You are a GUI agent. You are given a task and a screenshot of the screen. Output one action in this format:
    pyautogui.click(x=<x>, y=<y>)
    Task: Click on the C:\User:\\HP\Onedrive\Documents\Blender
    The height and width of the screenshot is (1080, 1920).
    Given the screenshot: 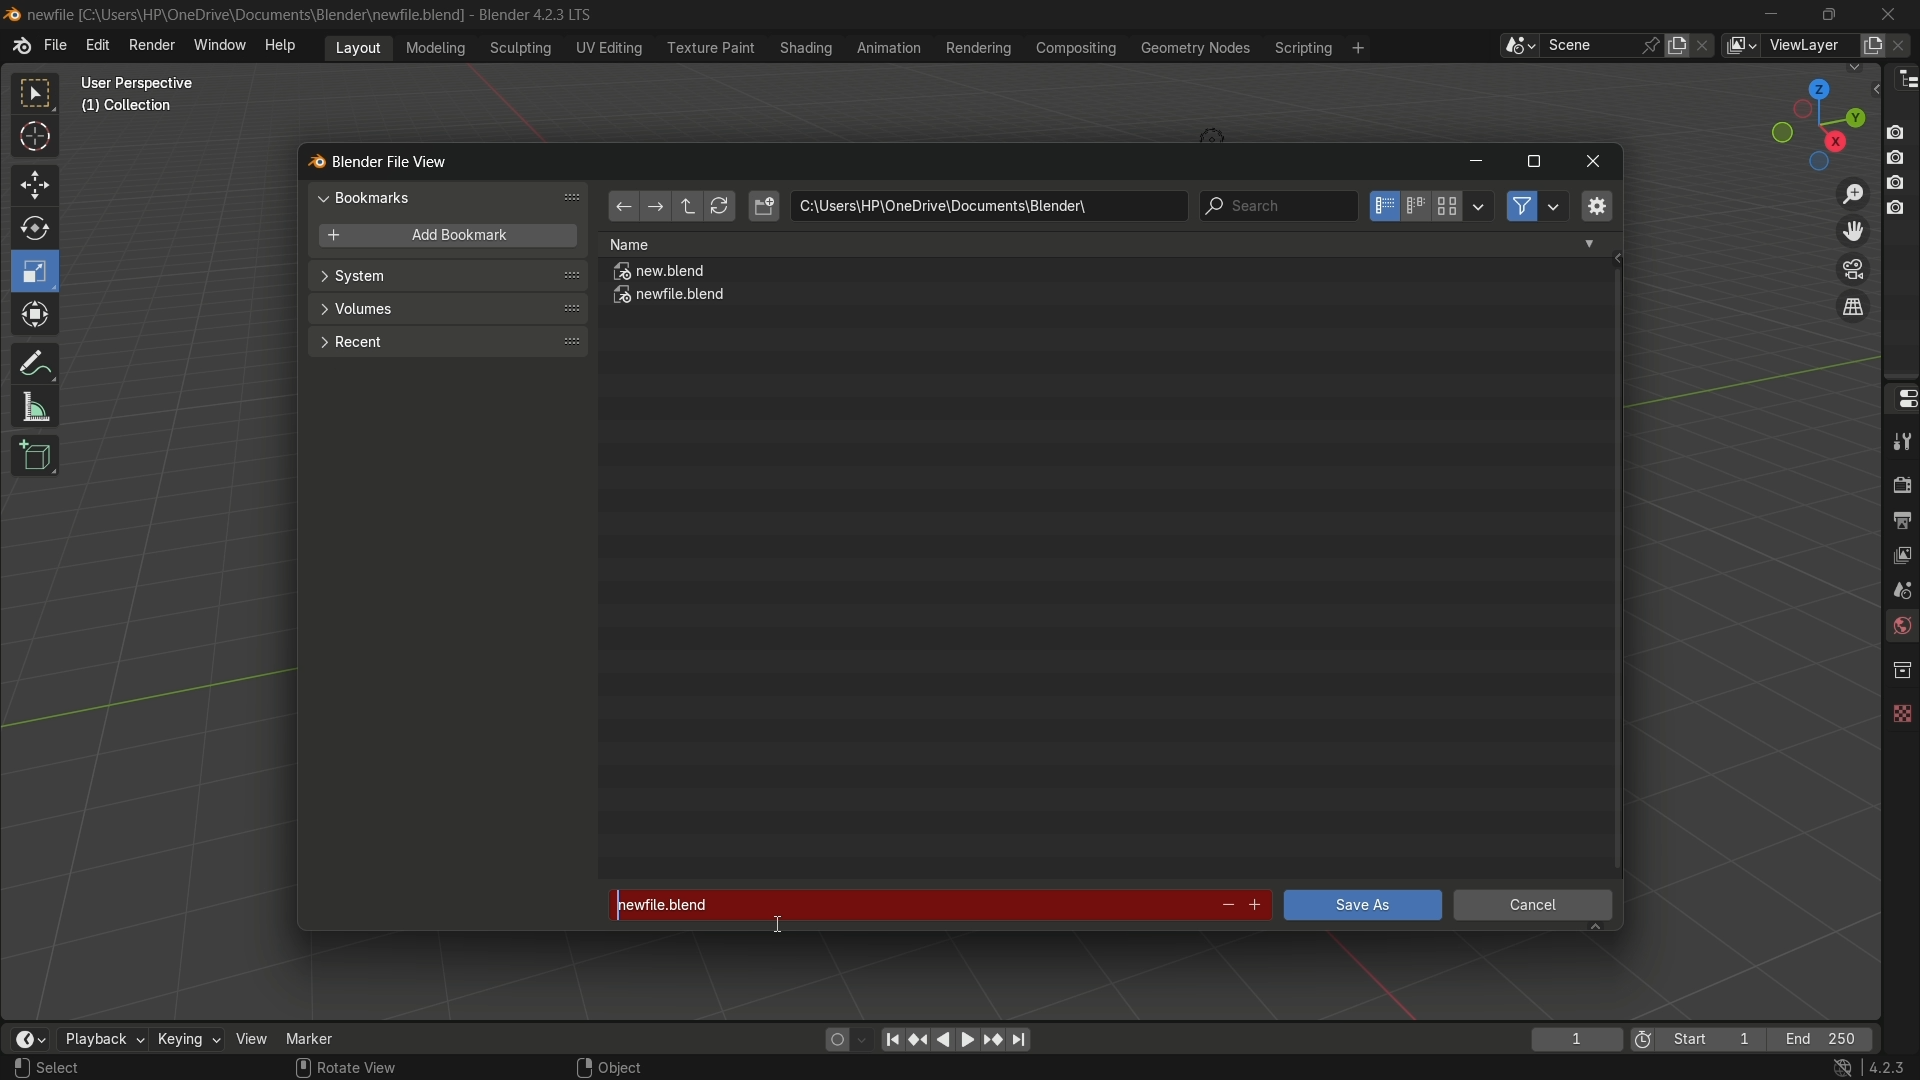 What is the action you would take?
    pyautogui.click(x=246, y=15)
    